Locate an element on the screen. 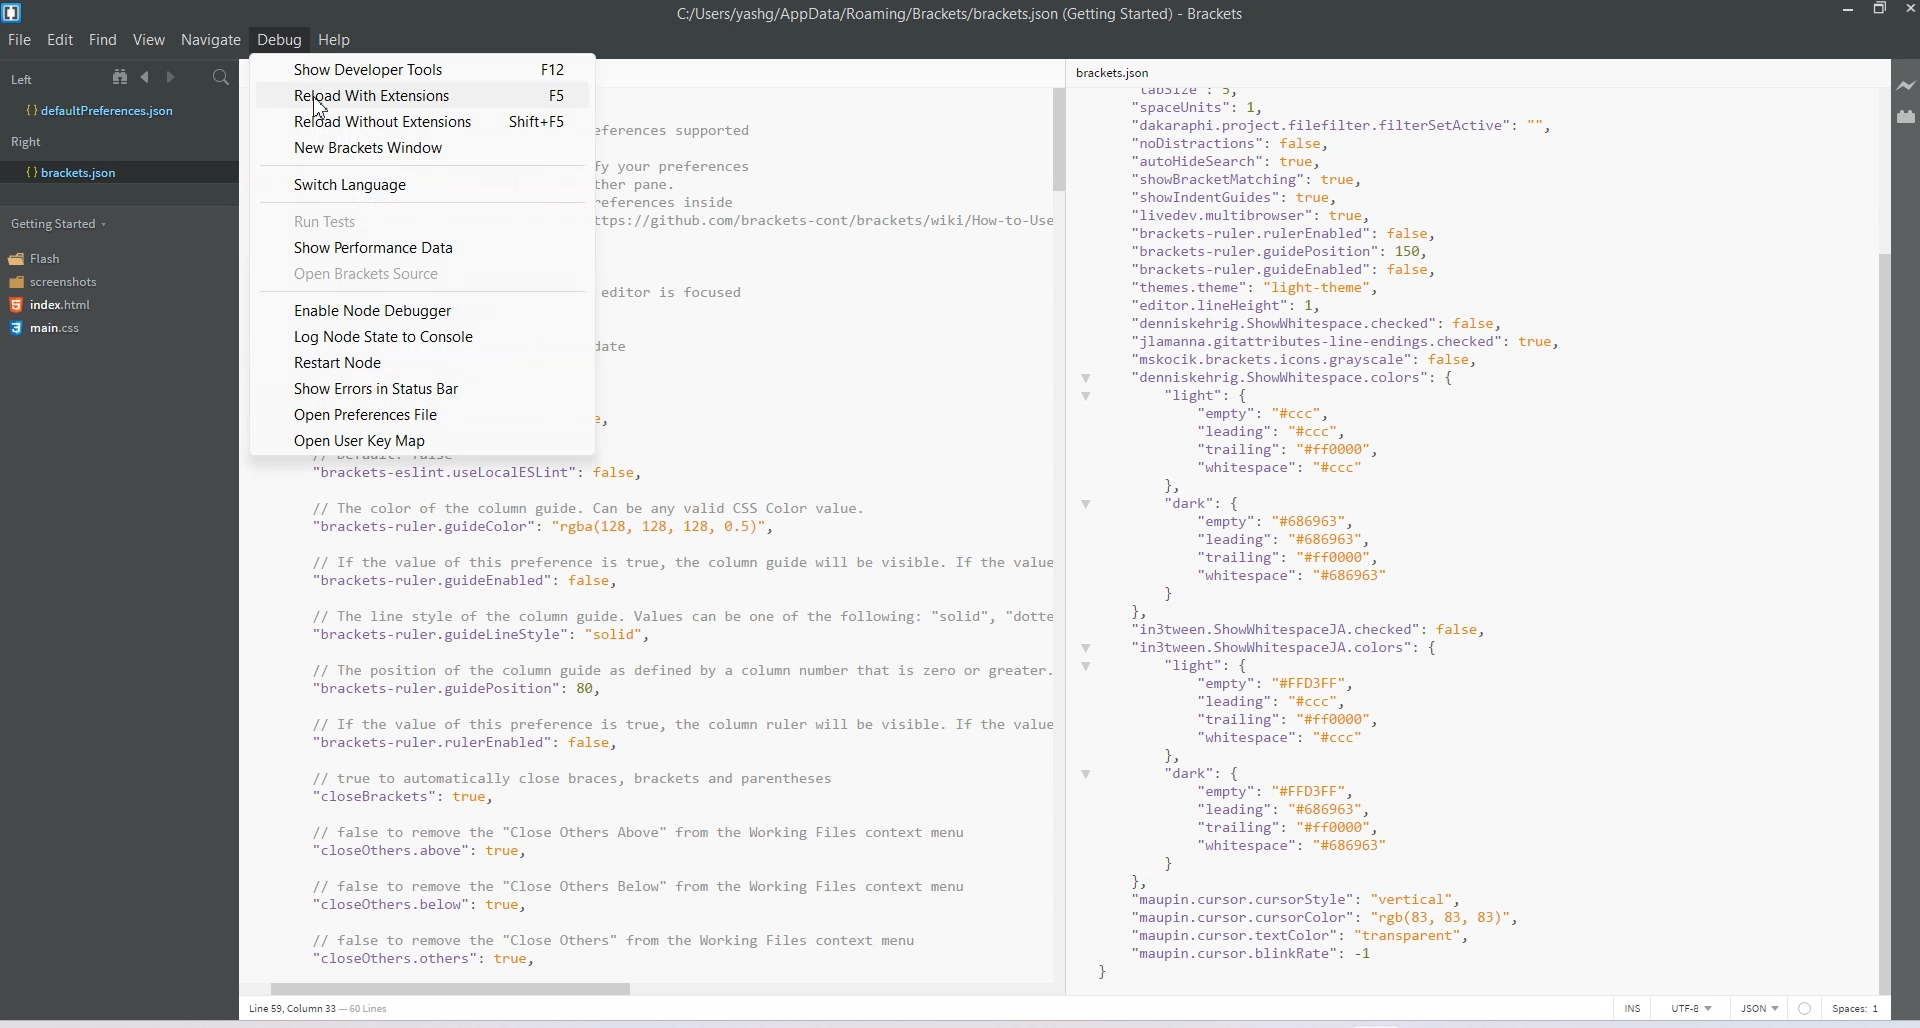 The width and height of the screenshot is (1920, 1028). Edit is located at coordinates (62, 39).